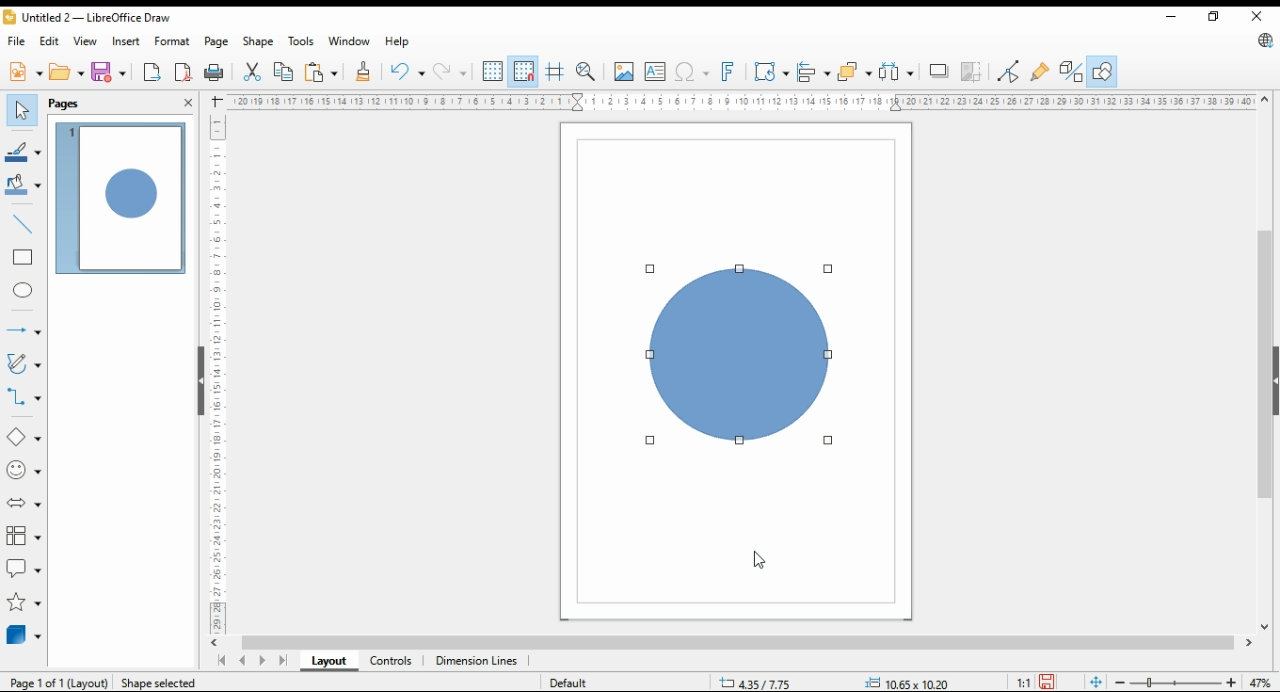  Describe the element at coordinates (1047, 682) in the screenshot. I see `save` at that location.